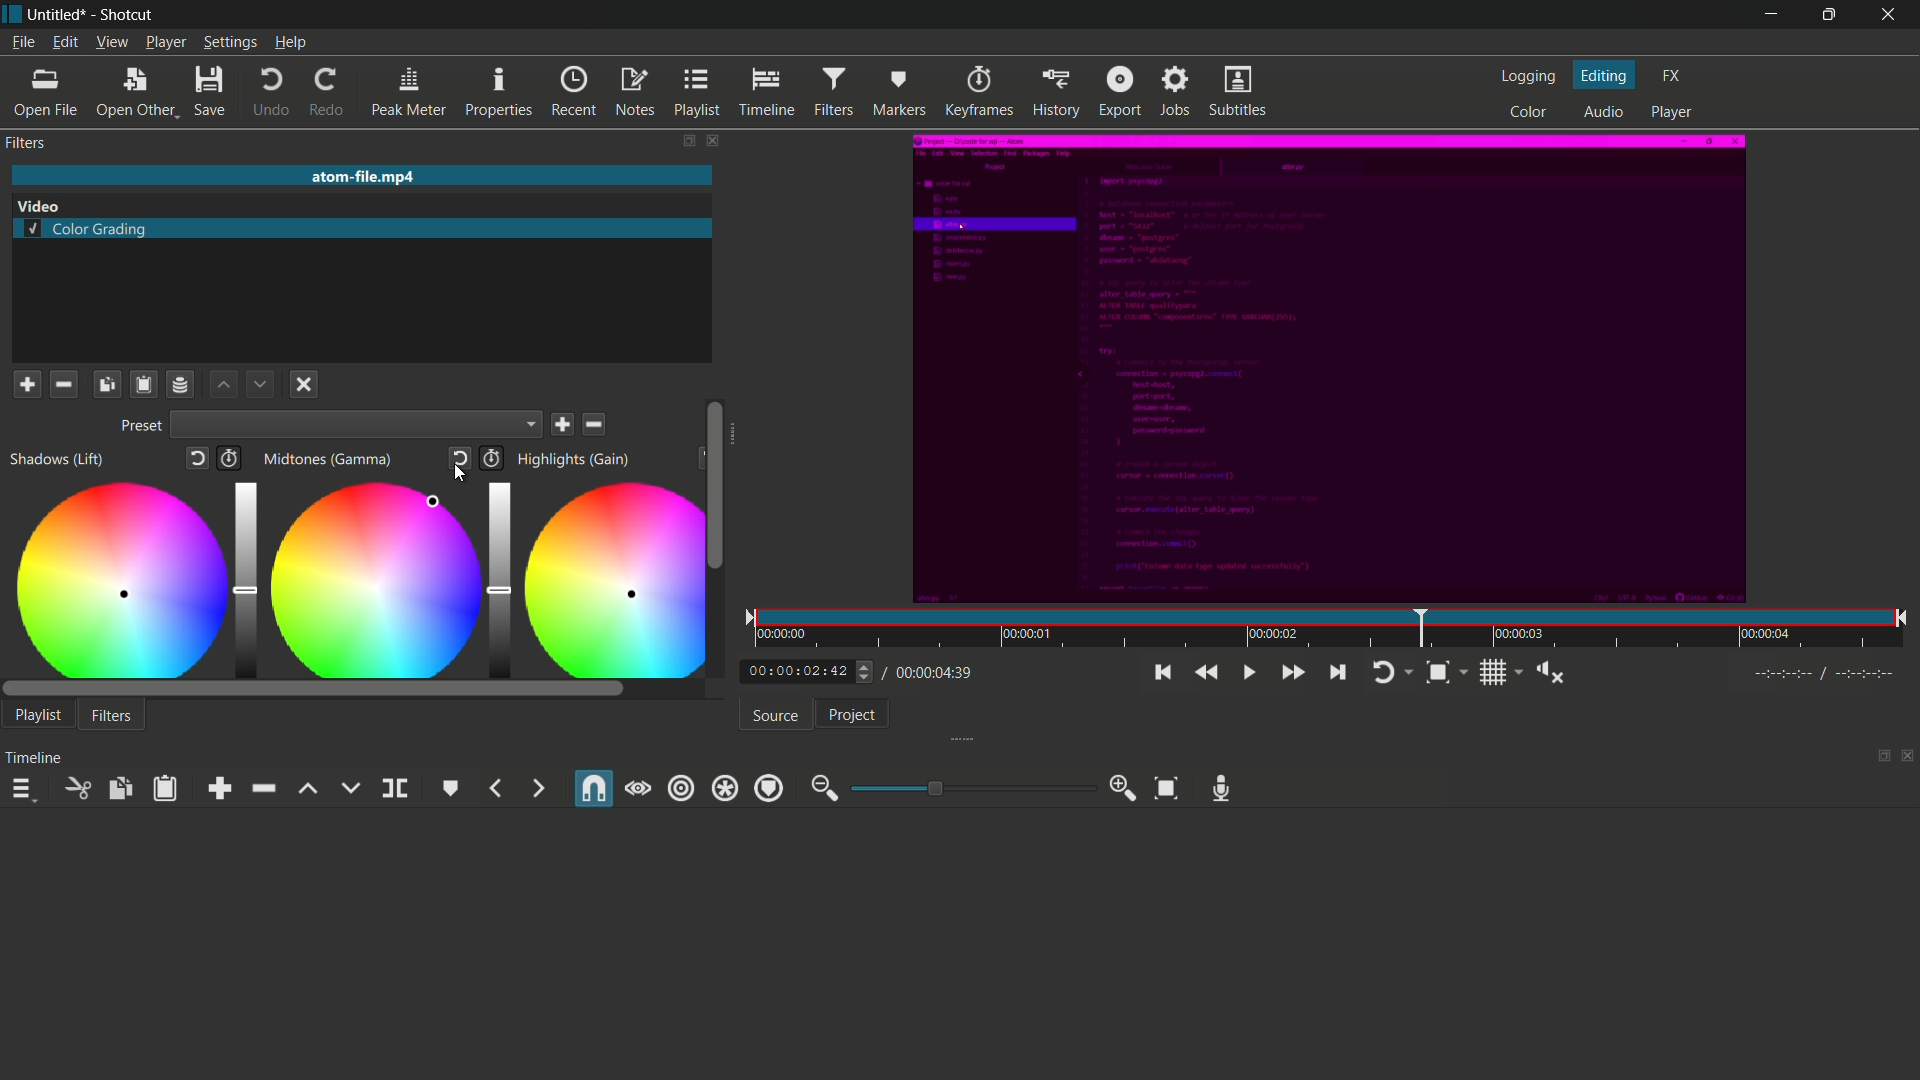 Image resolution: width=1920 pixels, height=1080 pixels. Describe the element at coordinates (1606, 75) in the screenshot. I see `editing` at that location.